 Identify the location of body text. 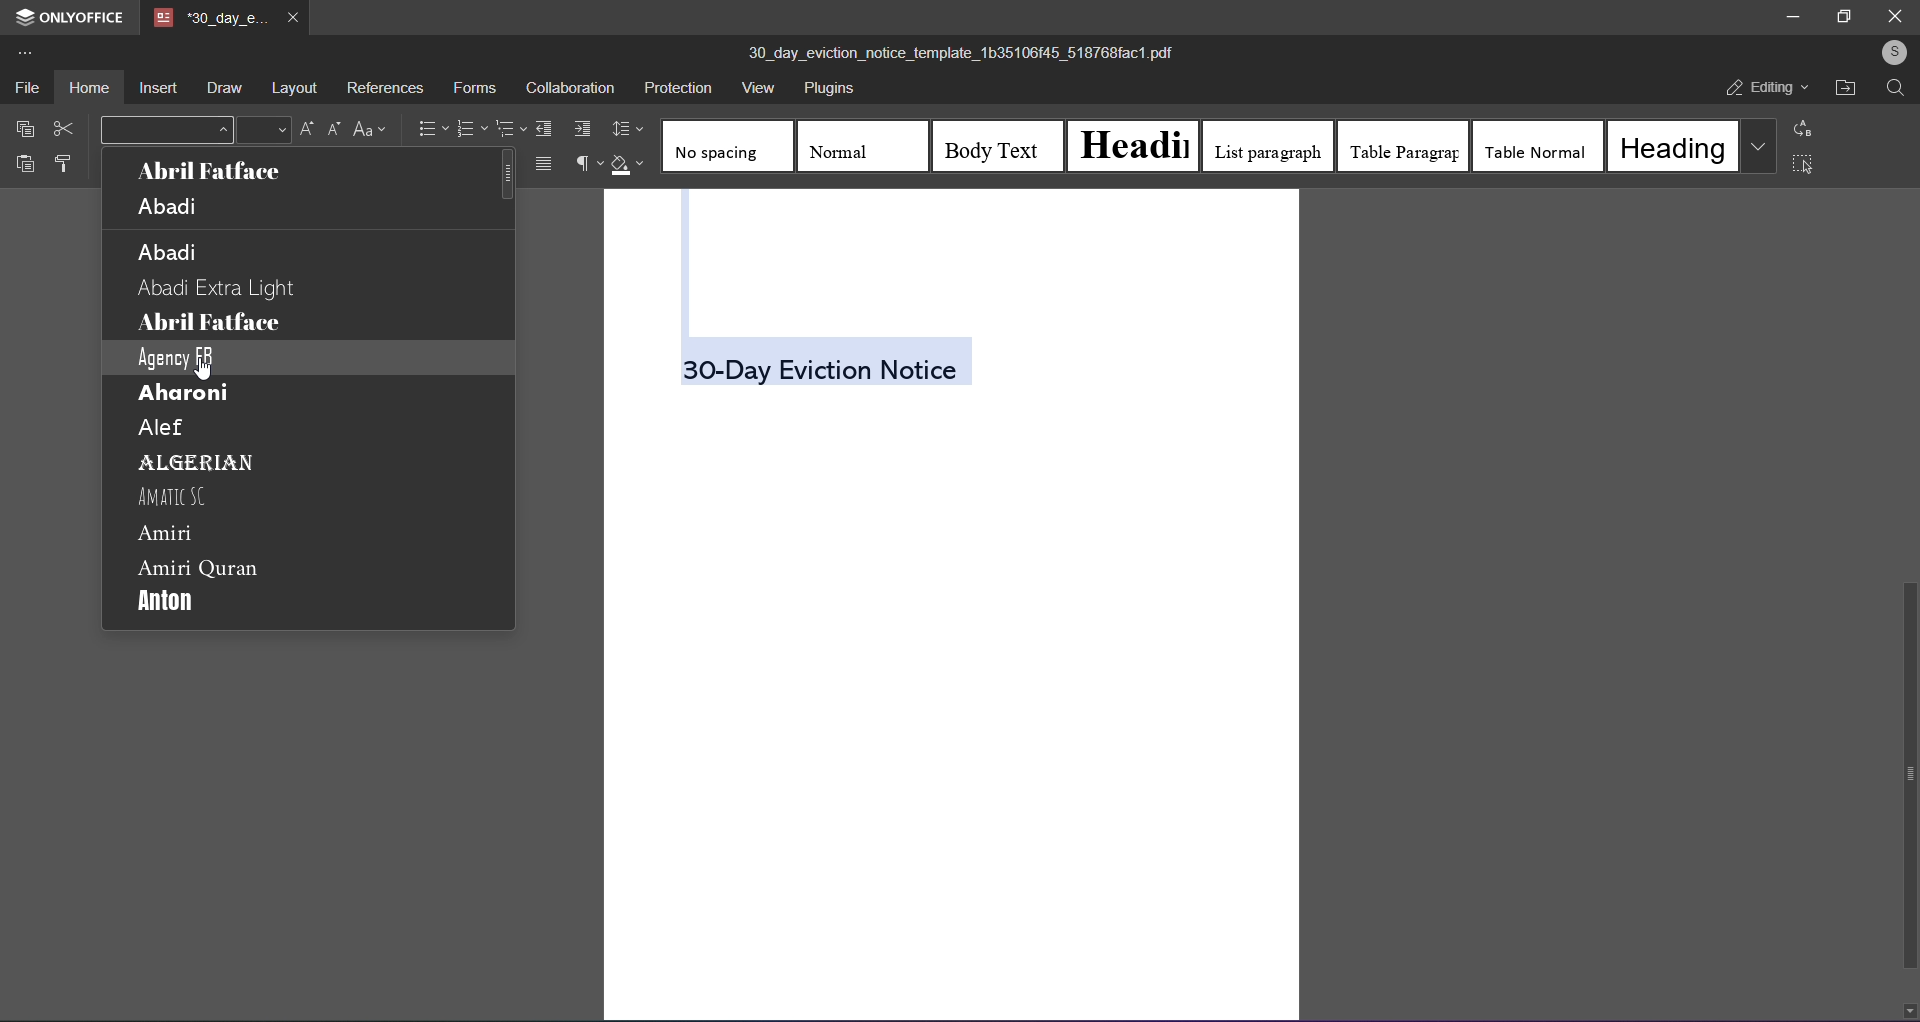
(994, 145).